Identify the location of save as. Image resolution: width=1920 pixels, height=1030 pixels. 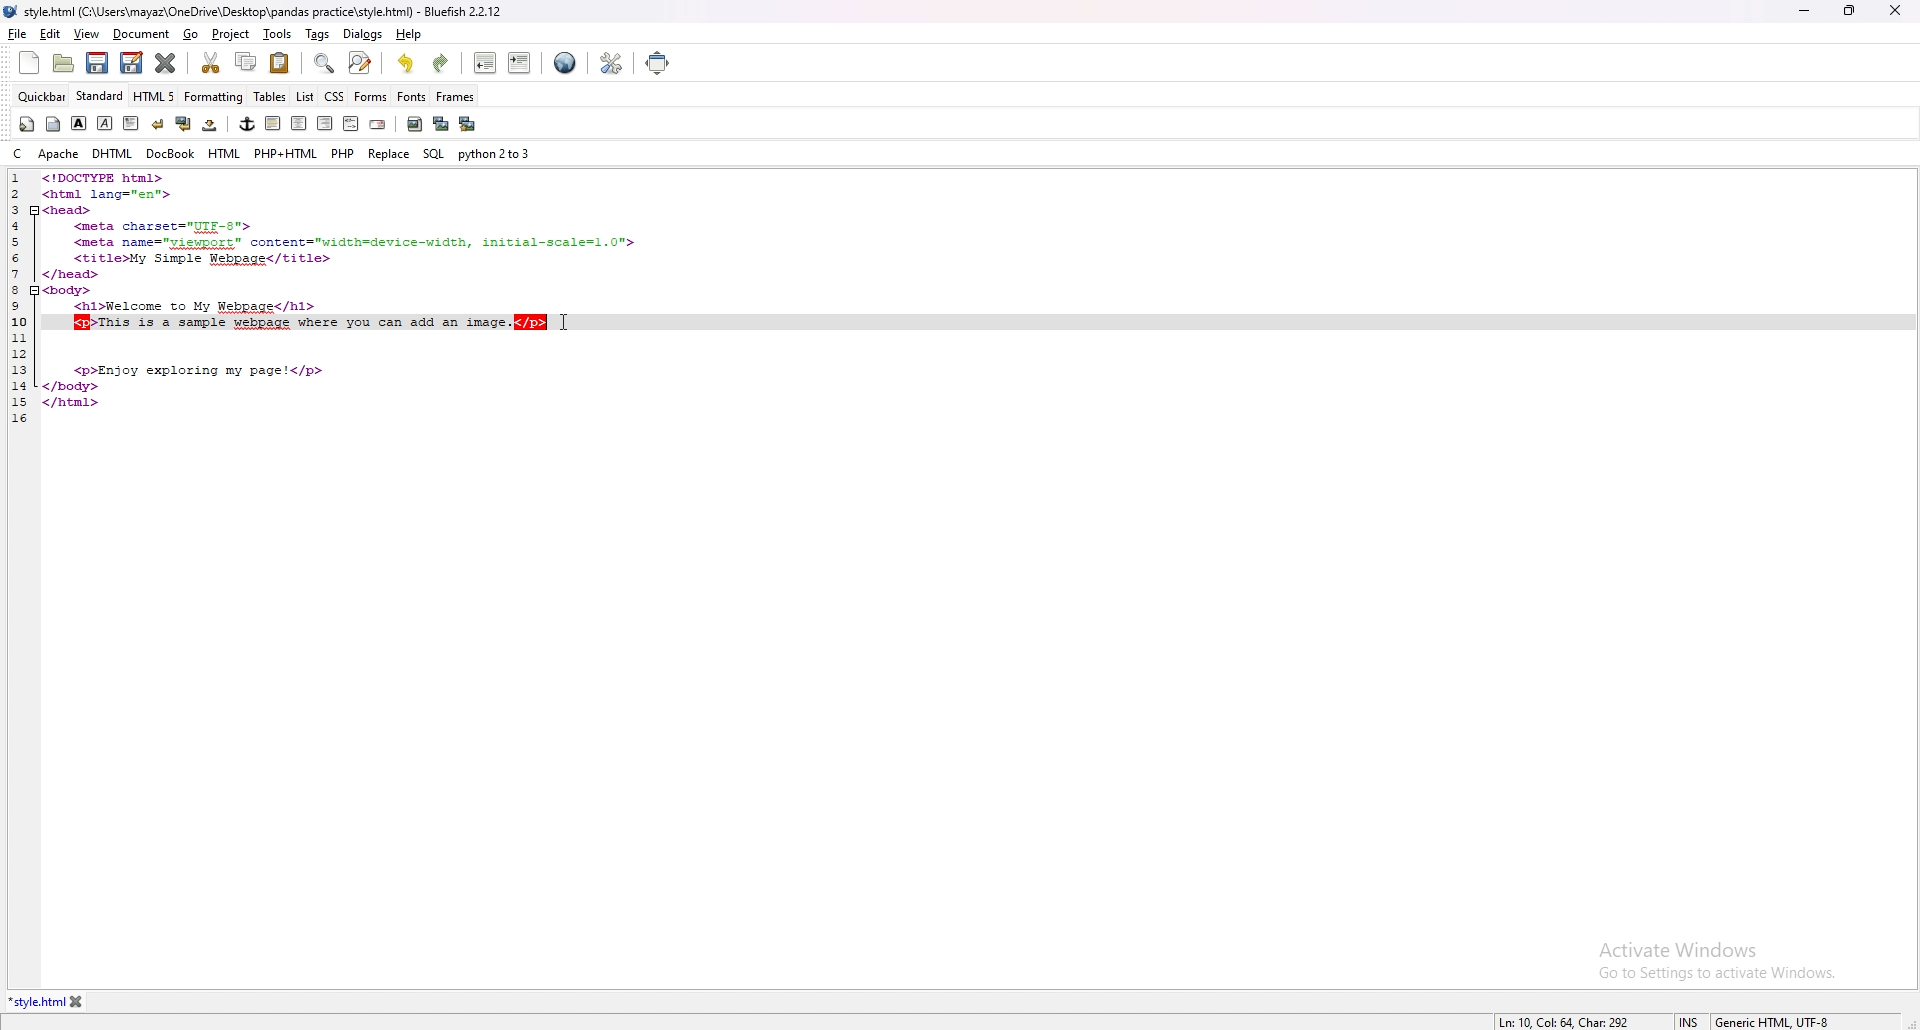
(131, 64).